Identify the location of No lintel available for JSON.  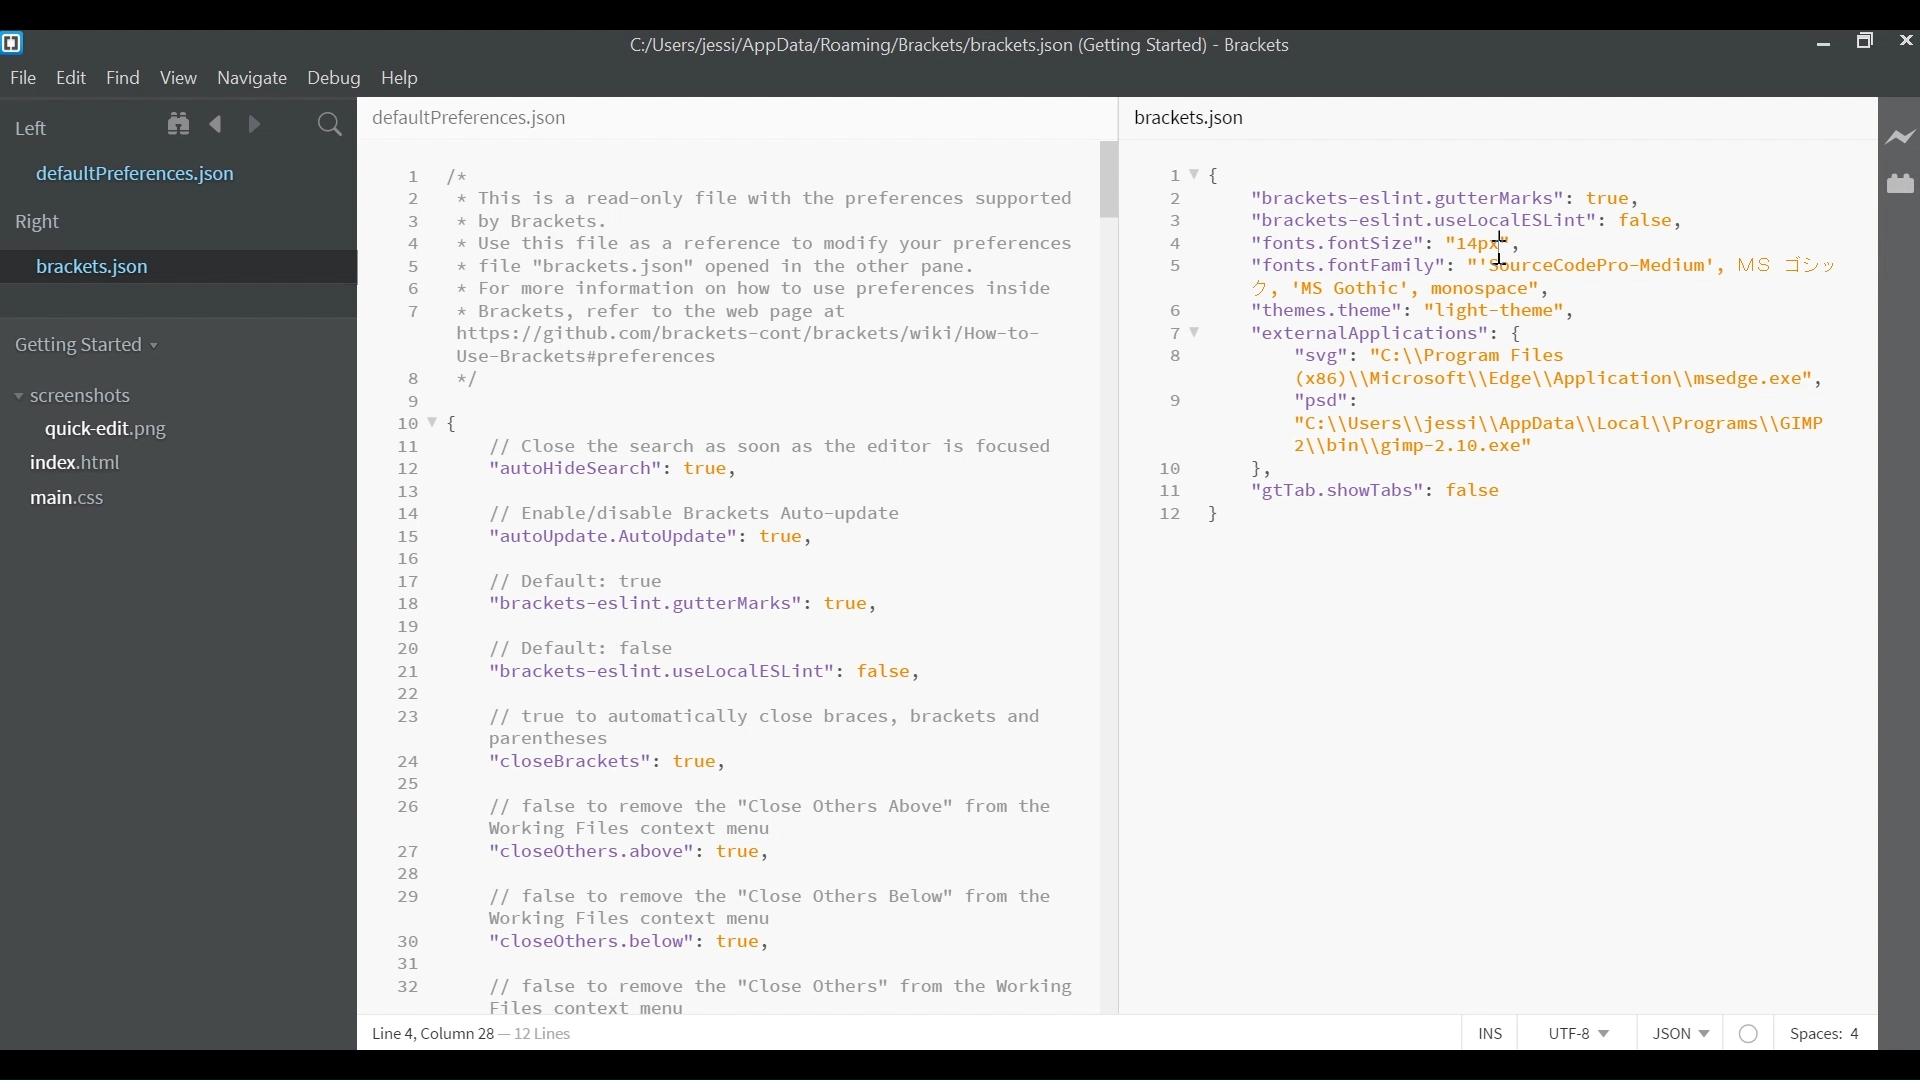
(1750, 1031).